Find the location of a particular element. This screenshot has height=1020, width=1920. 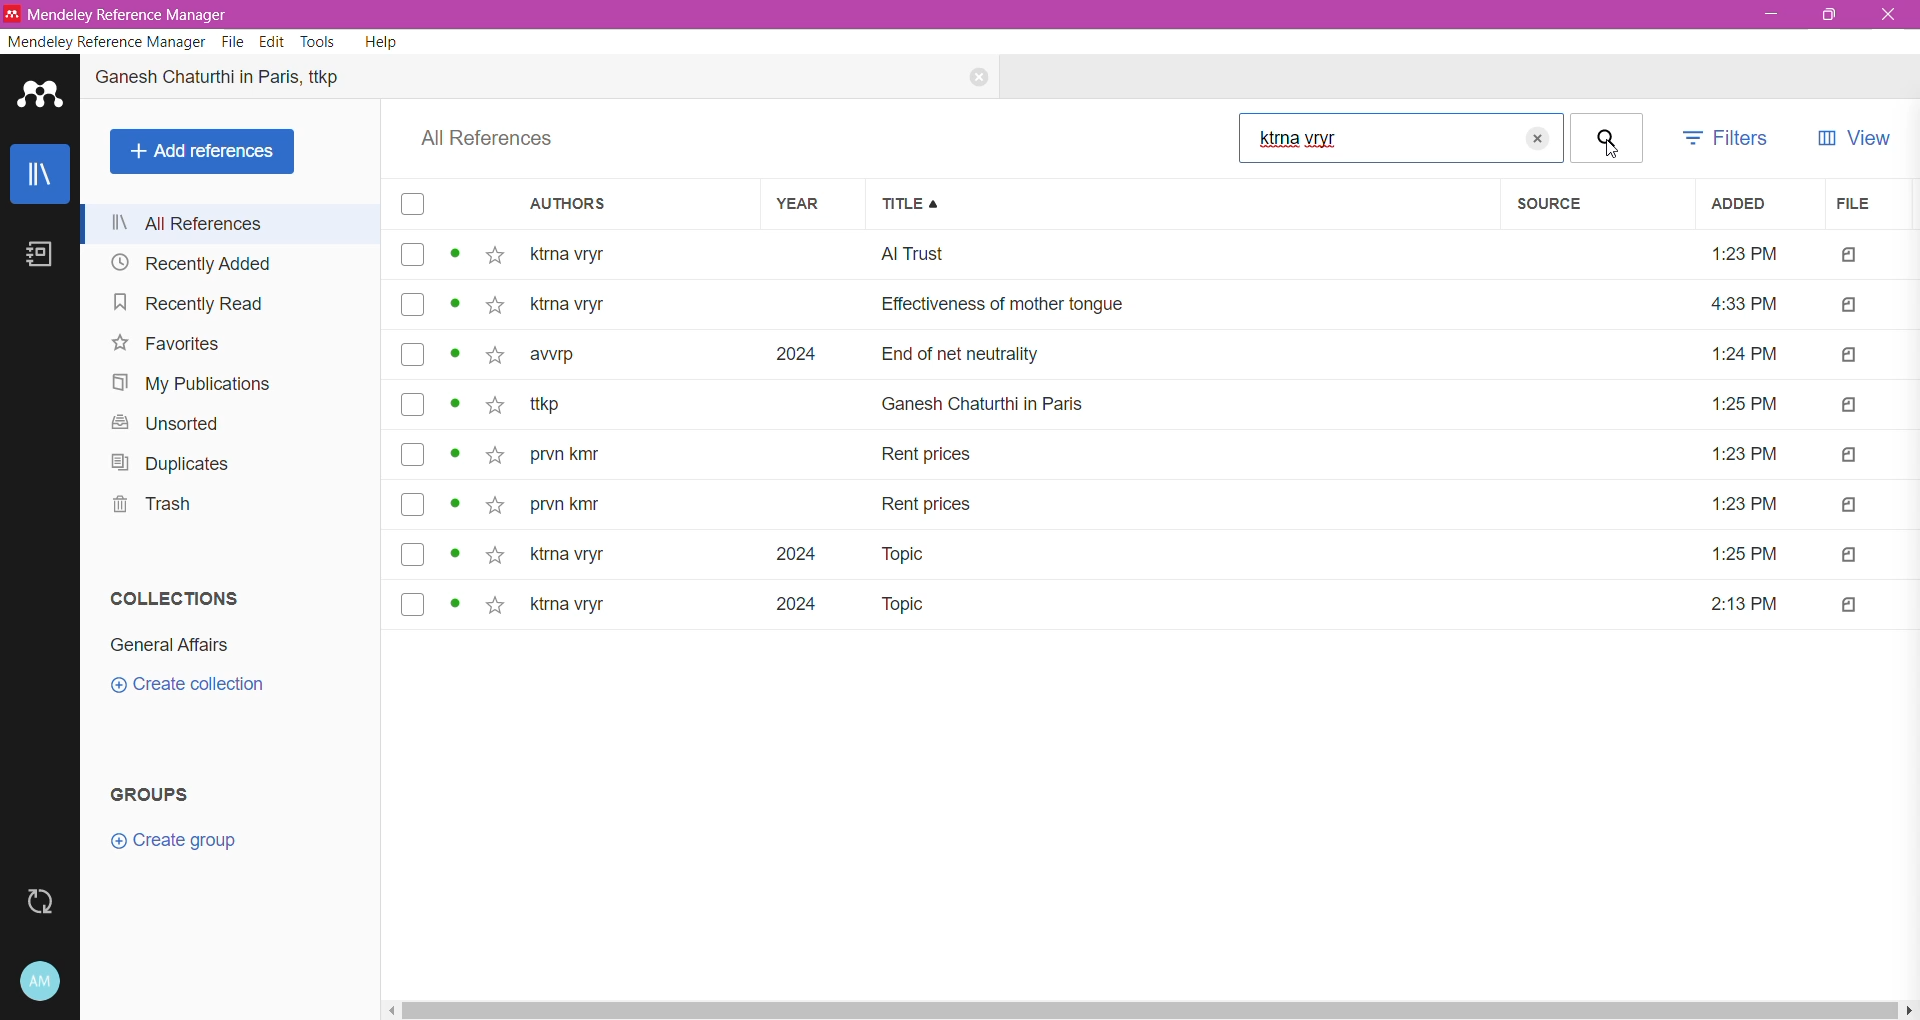

Source is located at coordinates (1588, 205).